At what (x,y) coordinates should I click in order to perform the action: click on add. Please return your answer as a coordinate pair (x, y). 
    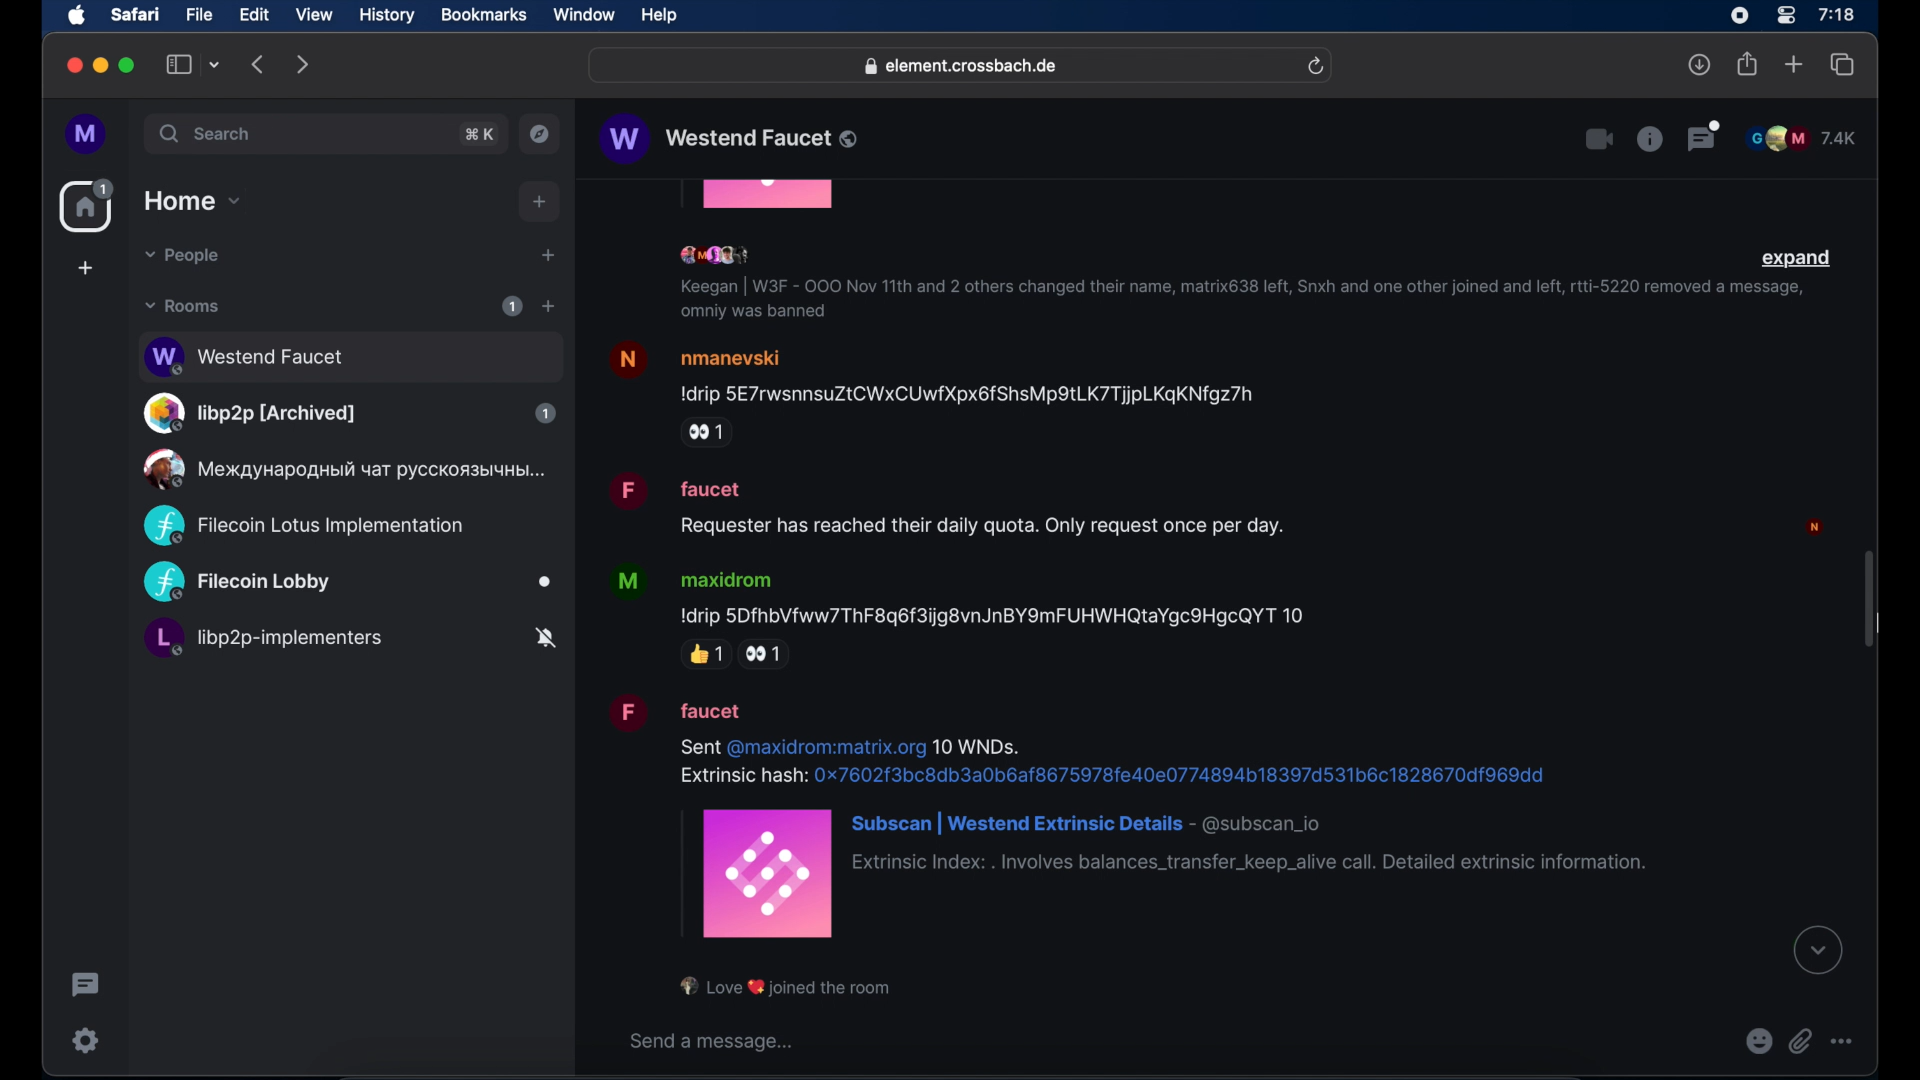
    Looking at the image, I should click on (540, 202).